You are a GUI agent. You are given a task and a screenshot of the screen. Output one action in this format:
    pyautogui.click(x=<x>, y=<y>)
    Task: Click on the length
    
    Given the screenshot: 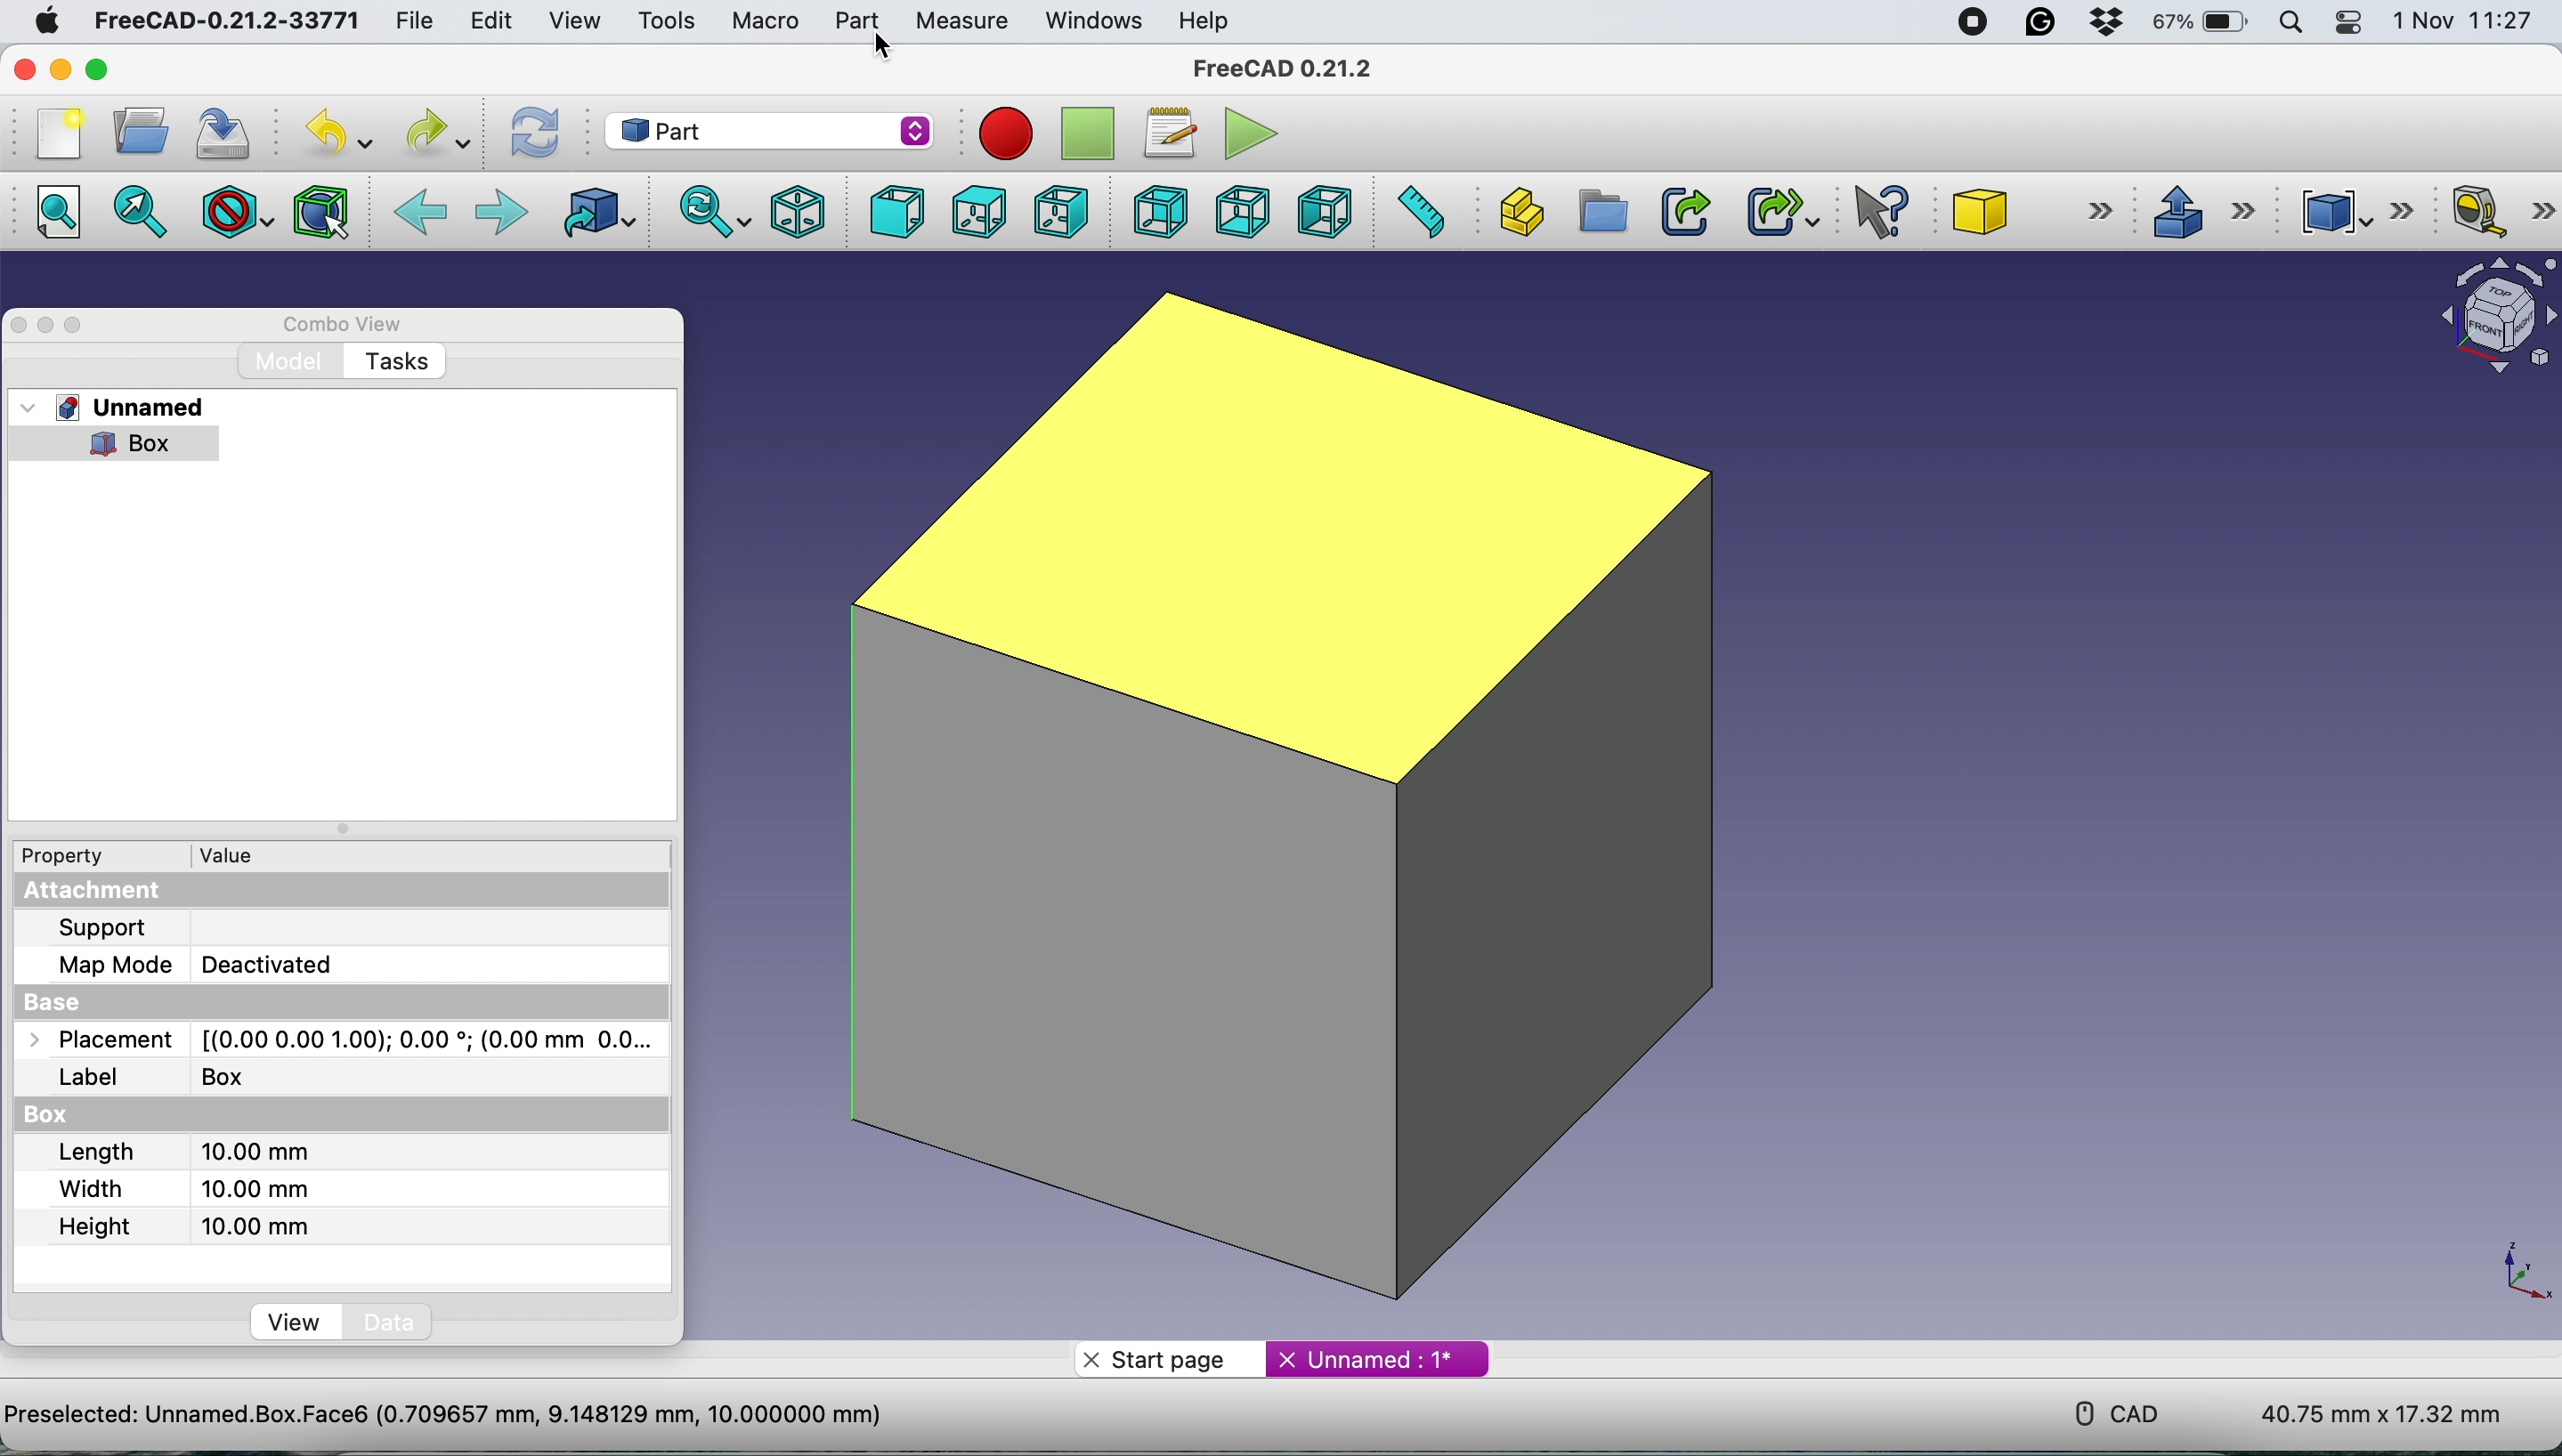 What is the action you would take?
    pyautogui.click(x=178, y=1151)
    